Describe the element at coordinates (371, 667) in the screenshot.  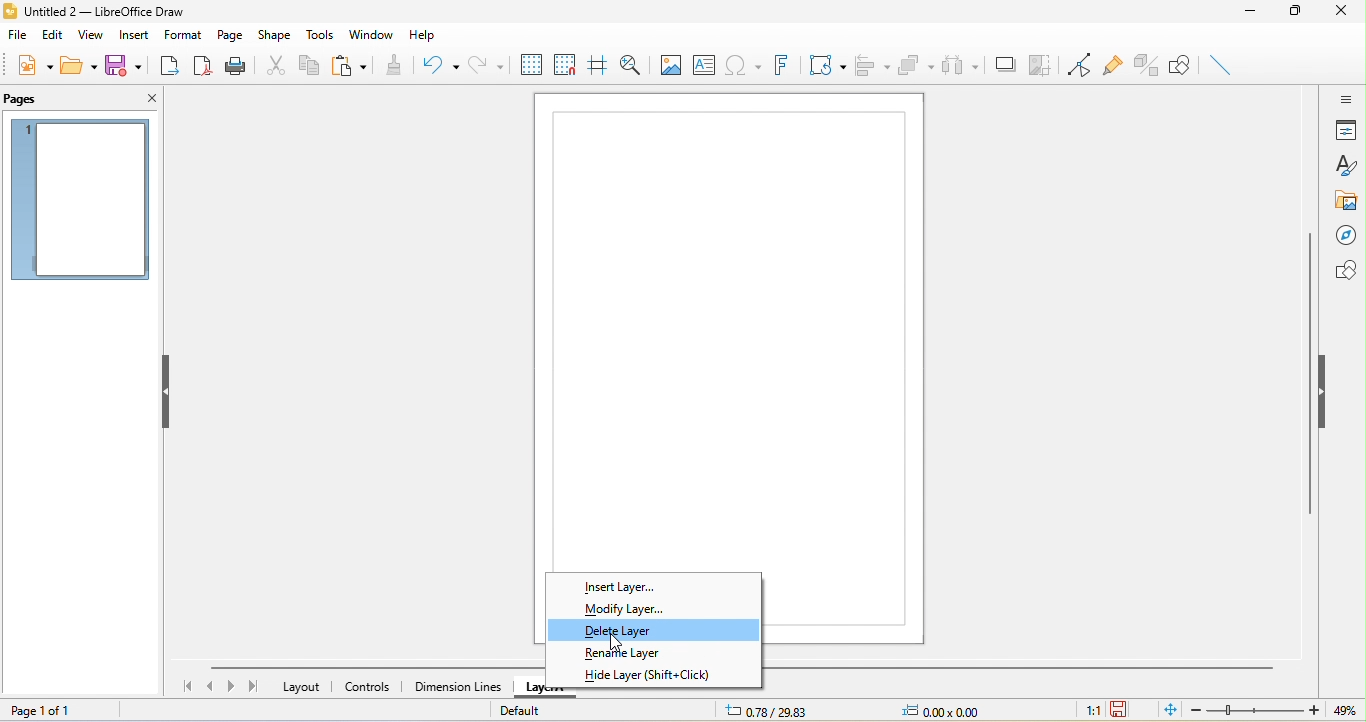
I see `horizontal scroll bar` at that location.